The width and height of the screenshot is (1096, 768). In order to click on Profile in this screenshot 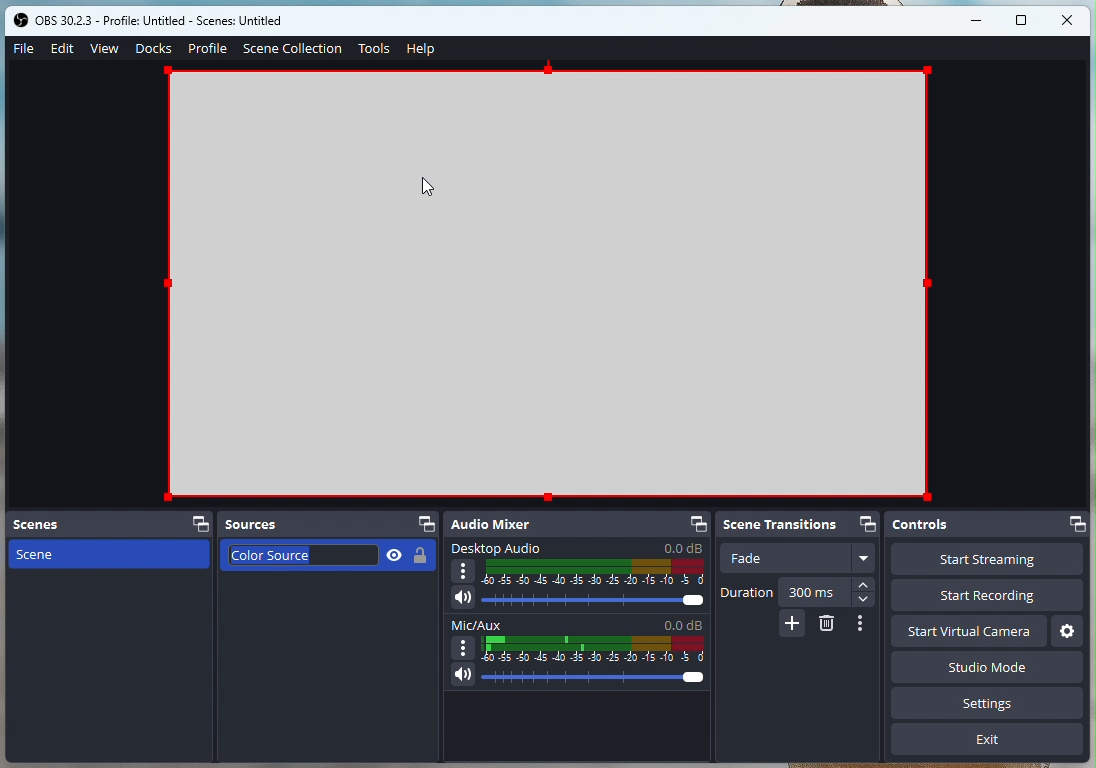, I will do `click(207, 48)`.